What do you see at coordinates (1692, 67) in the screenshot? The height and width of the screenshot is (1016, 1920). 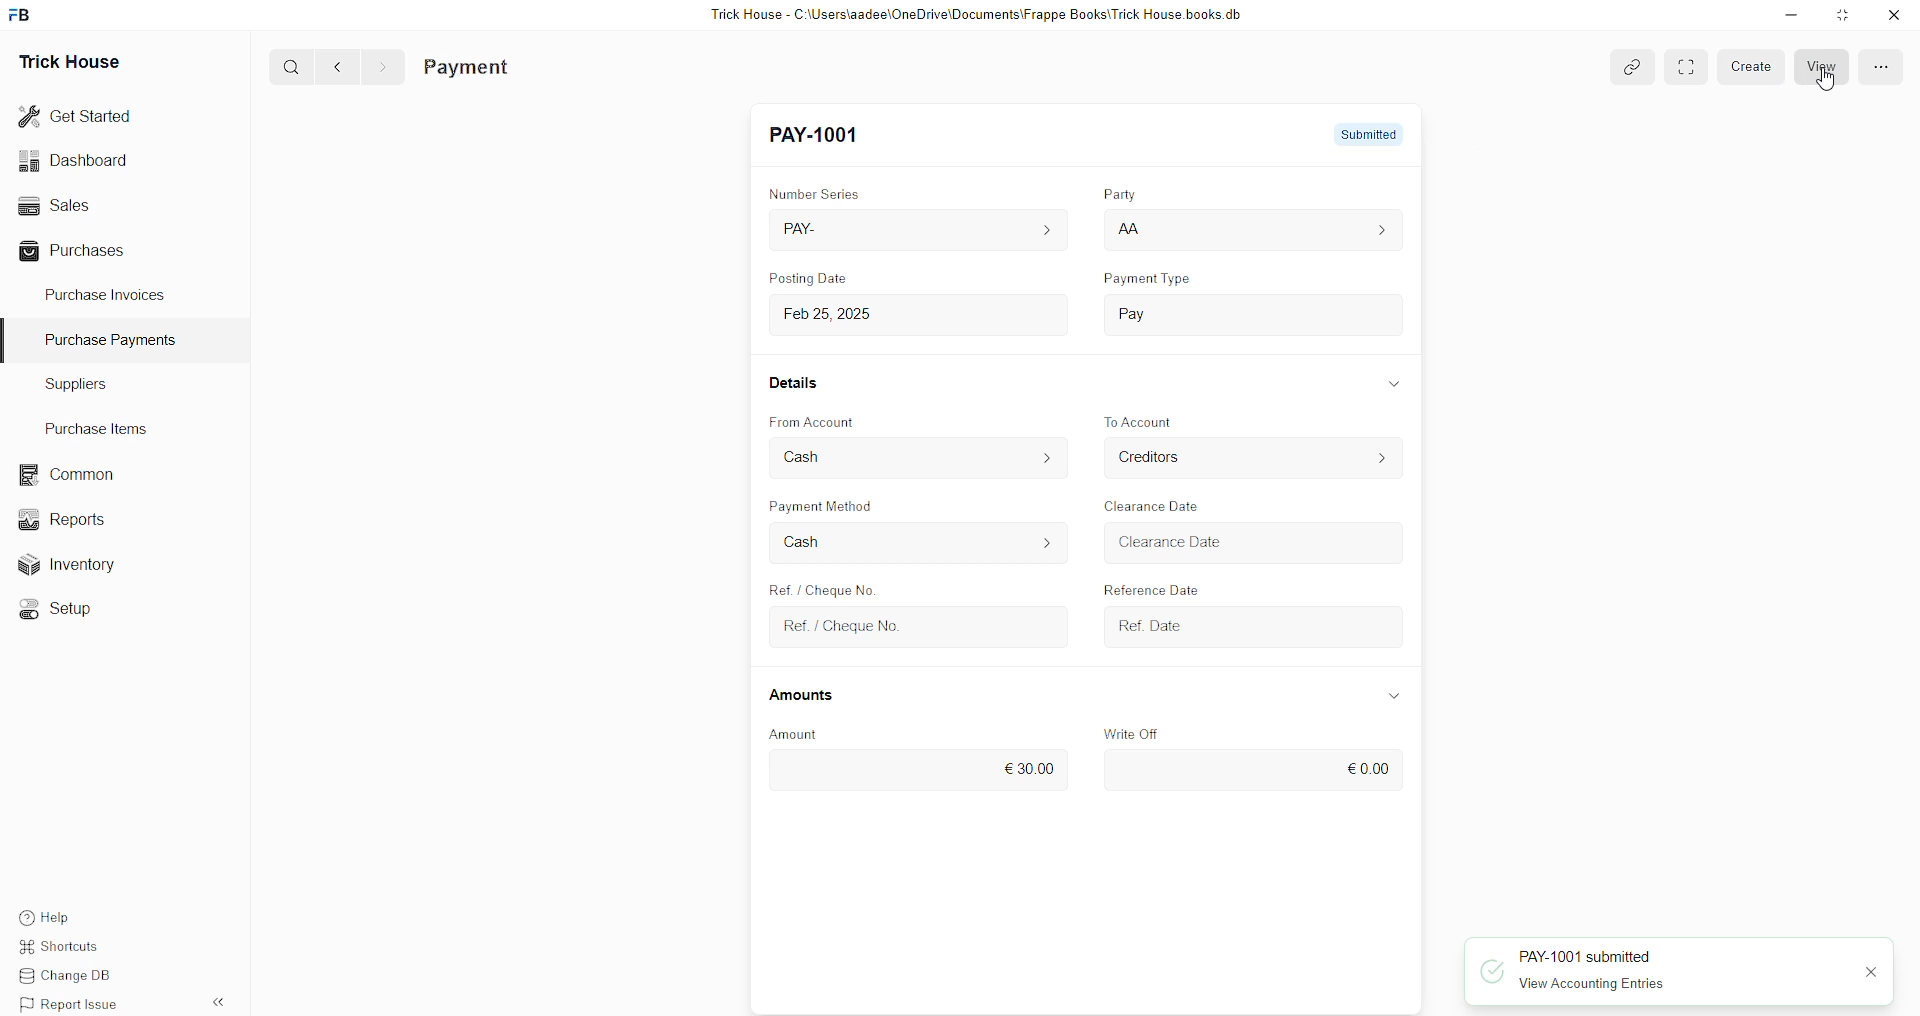 I see `EXPAND` at bounding box center [1692, 67].